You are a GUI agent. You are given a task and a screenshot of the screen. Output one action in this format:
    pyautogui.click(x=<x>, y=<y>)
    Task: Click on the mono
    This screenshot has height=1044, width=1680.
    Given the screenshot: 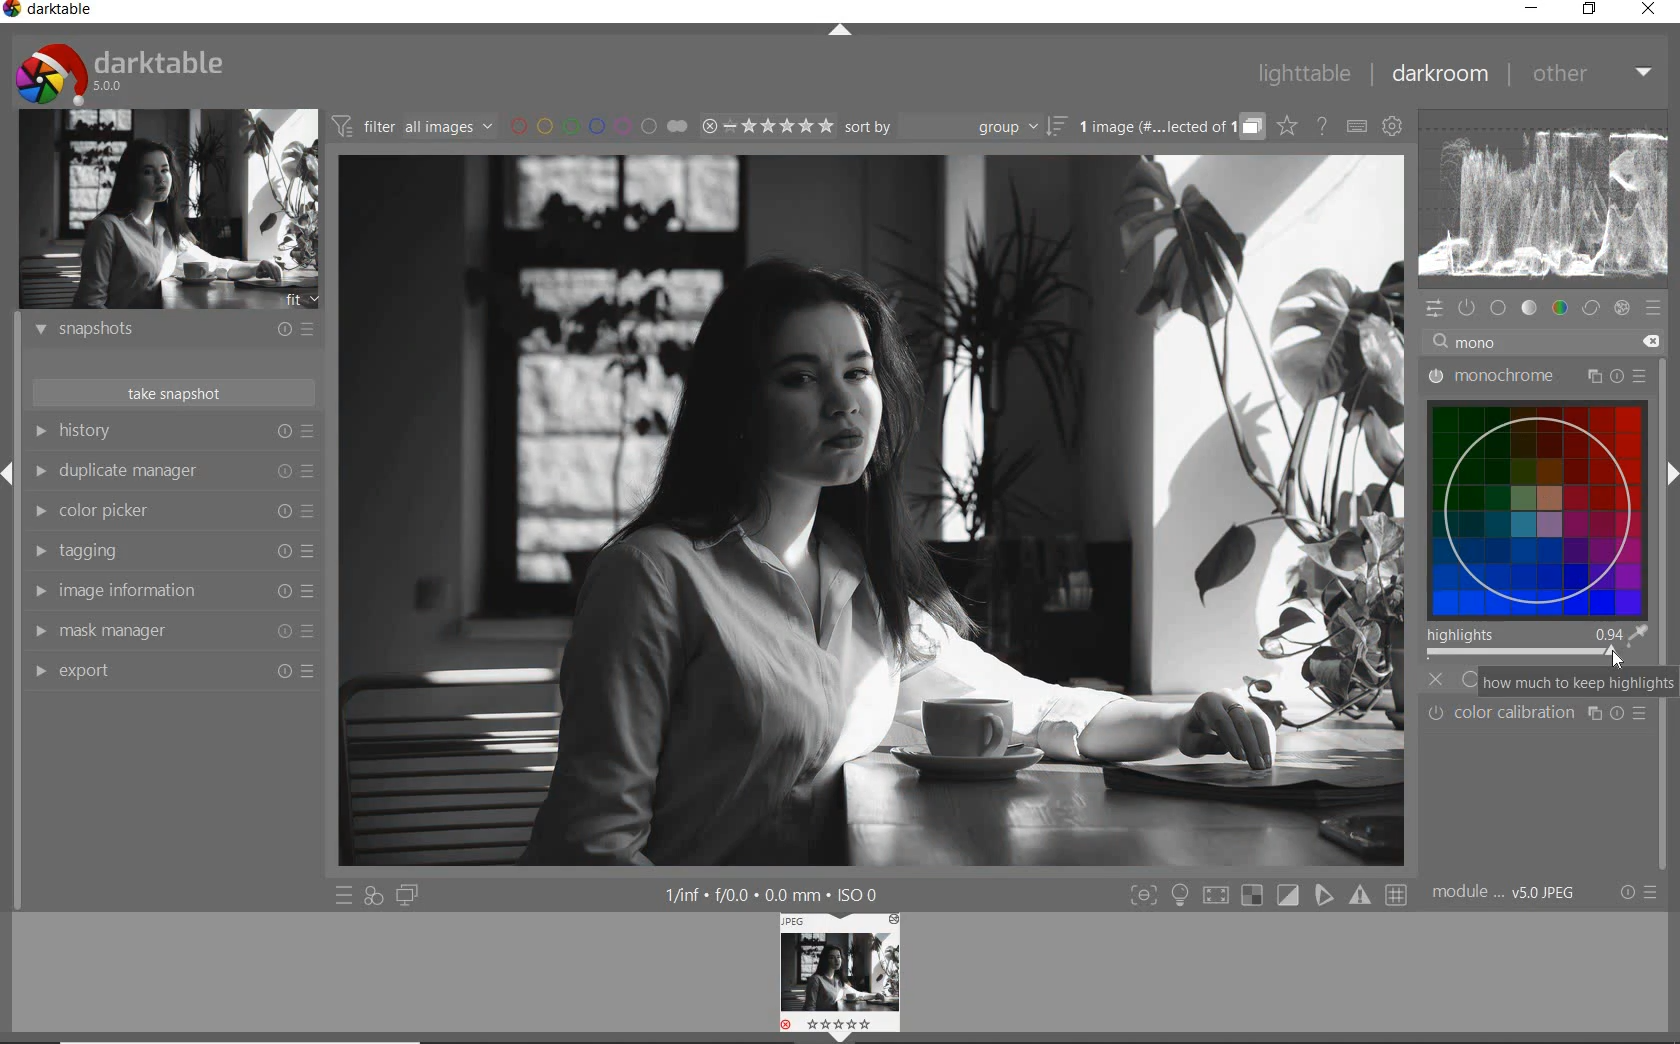 What is the action you would take?
    pyautogui.click(x=1547, y=339)
    